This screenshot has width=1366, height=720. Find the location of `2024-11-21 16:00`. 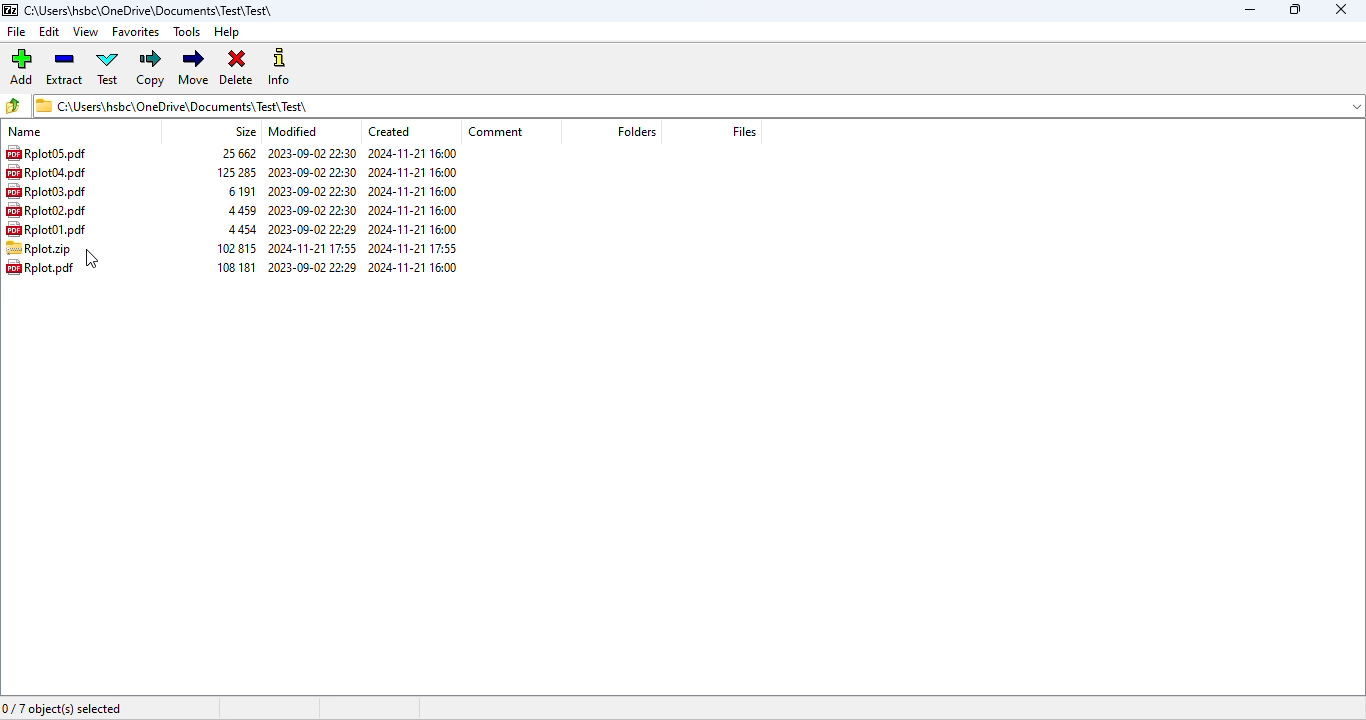

2024-11-21 16:00 is located at coordinates (415, 210).